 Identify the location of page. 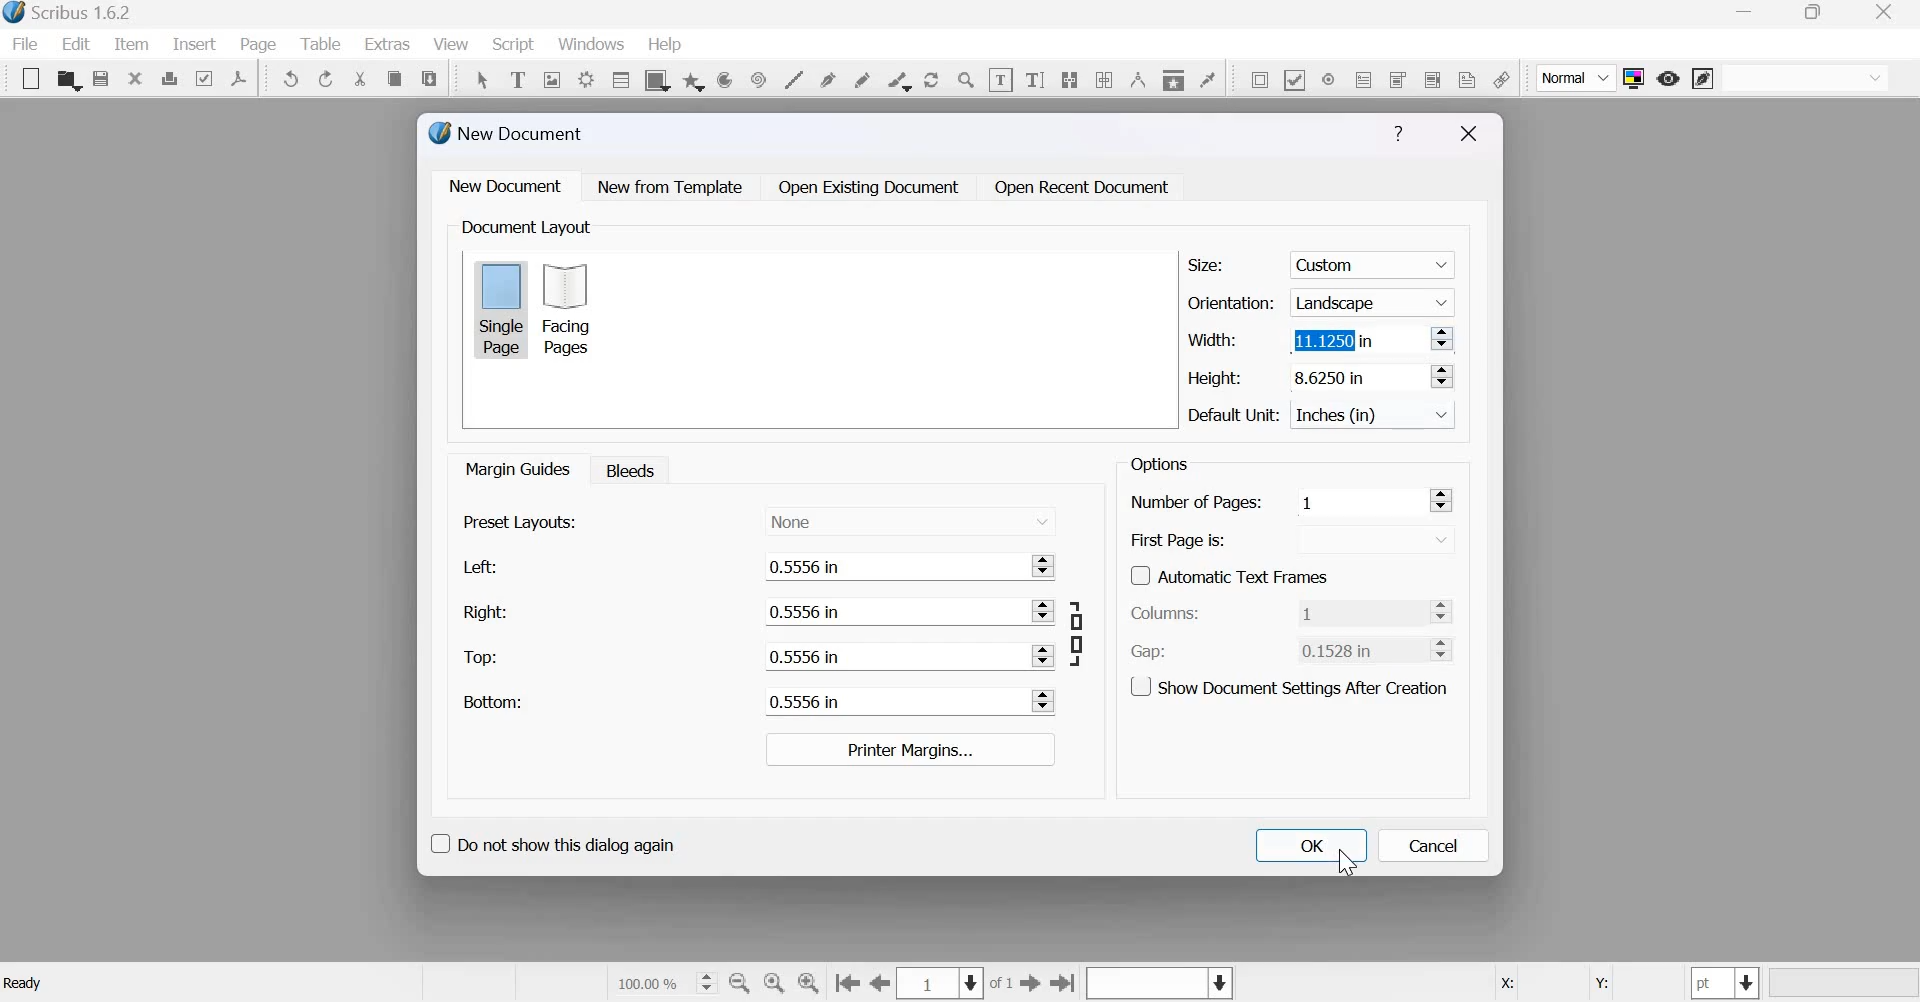
(259, 44).